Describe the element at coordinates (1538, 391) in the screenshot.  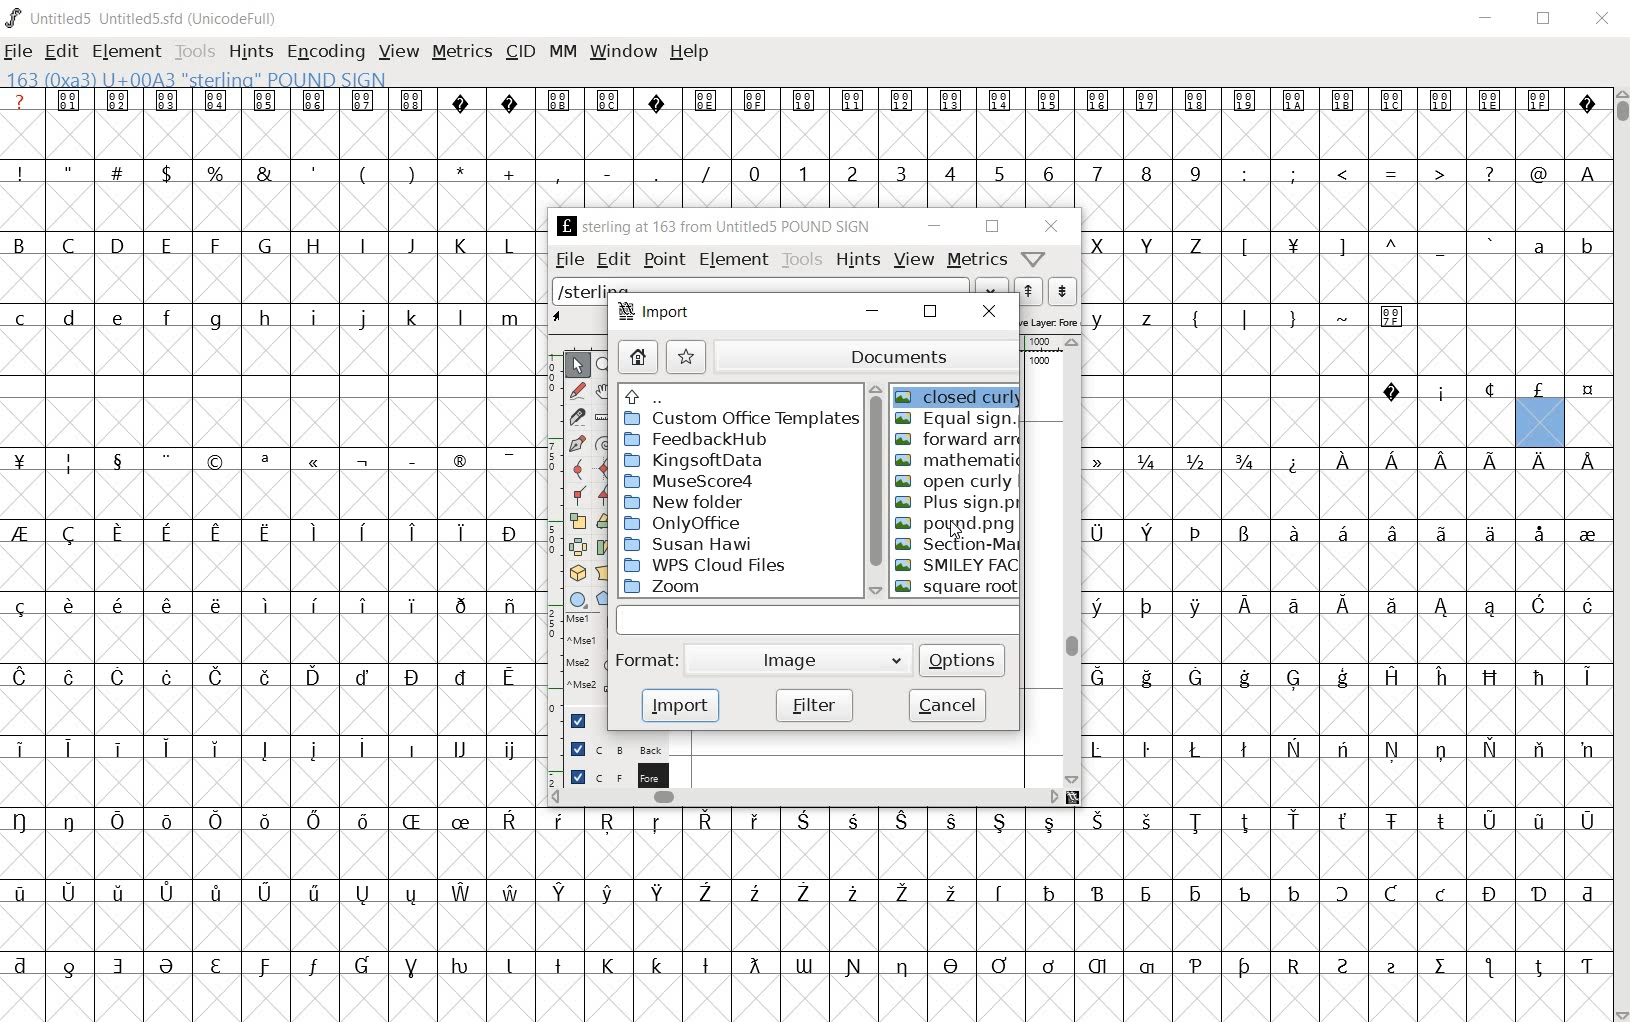
I see `Symbol` at that location.